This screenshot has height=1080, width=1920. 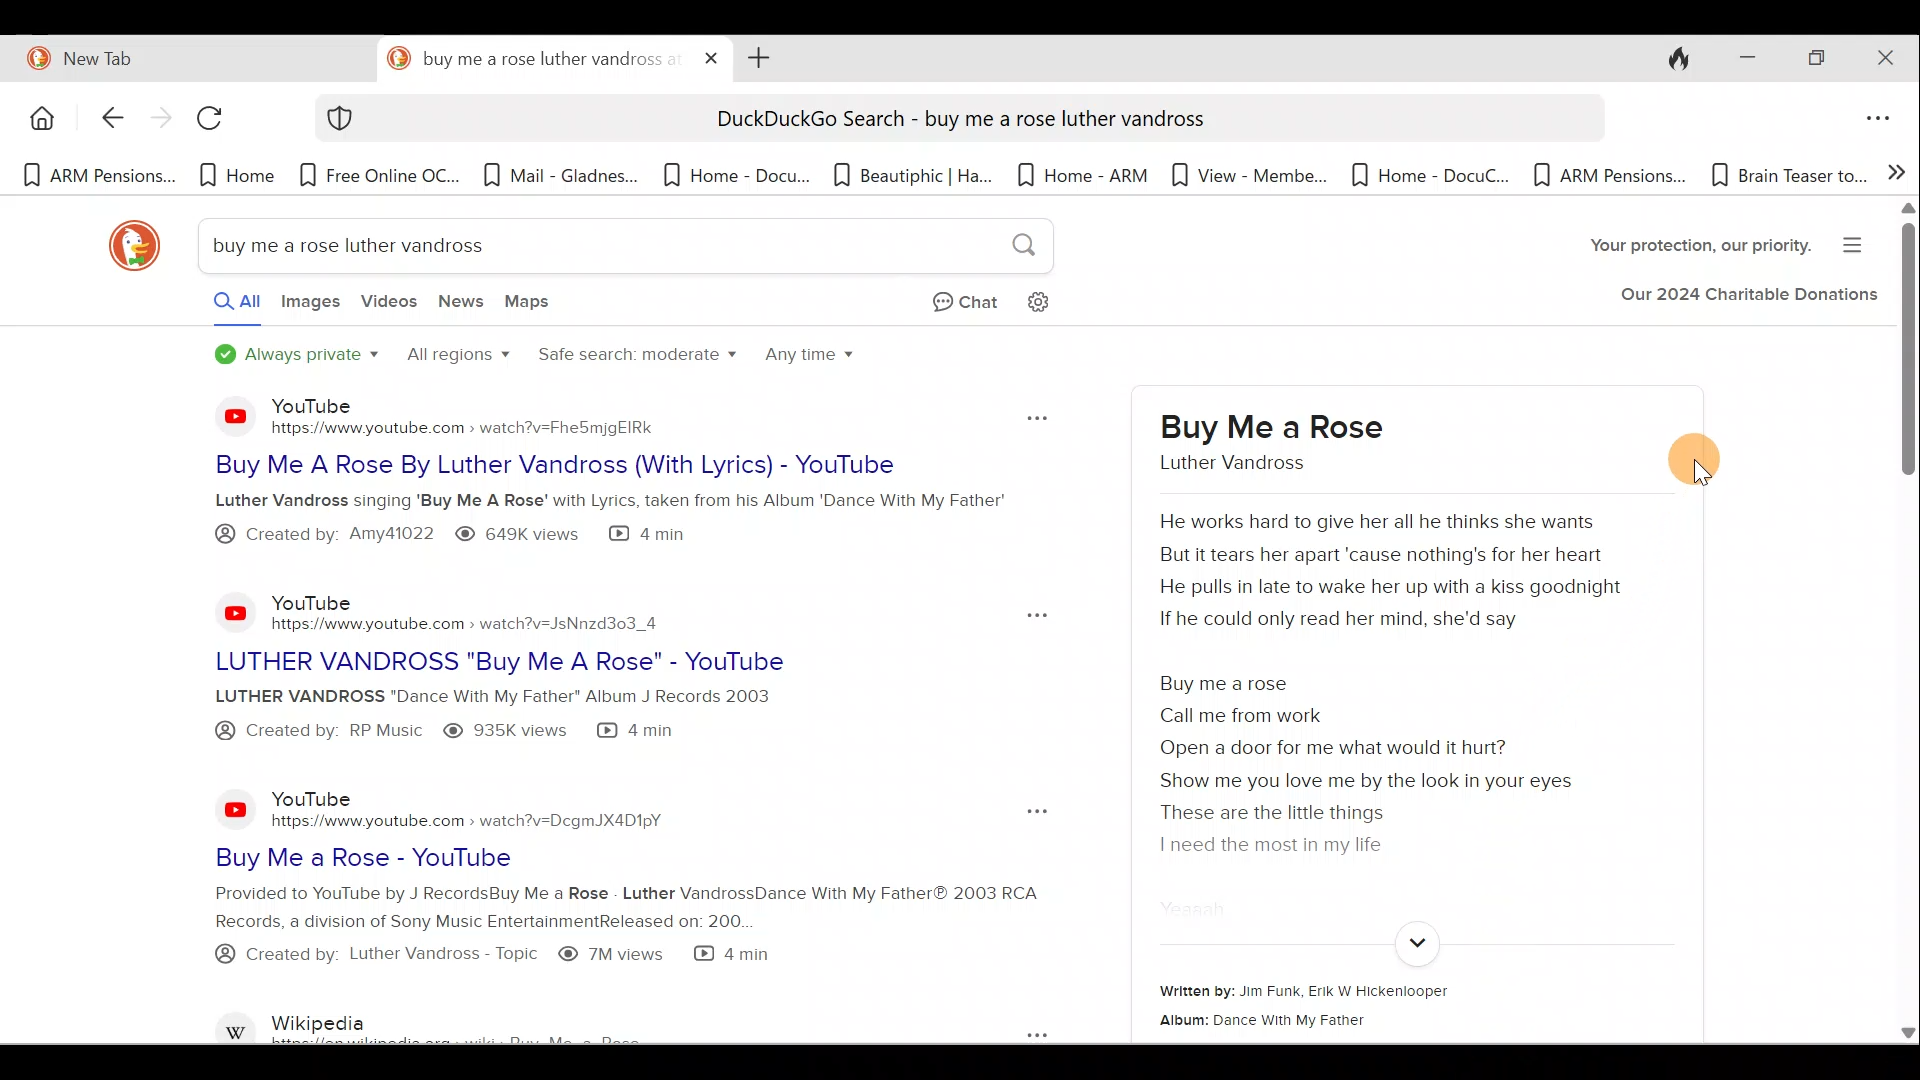 What do you see at coordinates (1032, 414) in the screenshot?
I see `Pop out` at bounding box center [1032, 414].